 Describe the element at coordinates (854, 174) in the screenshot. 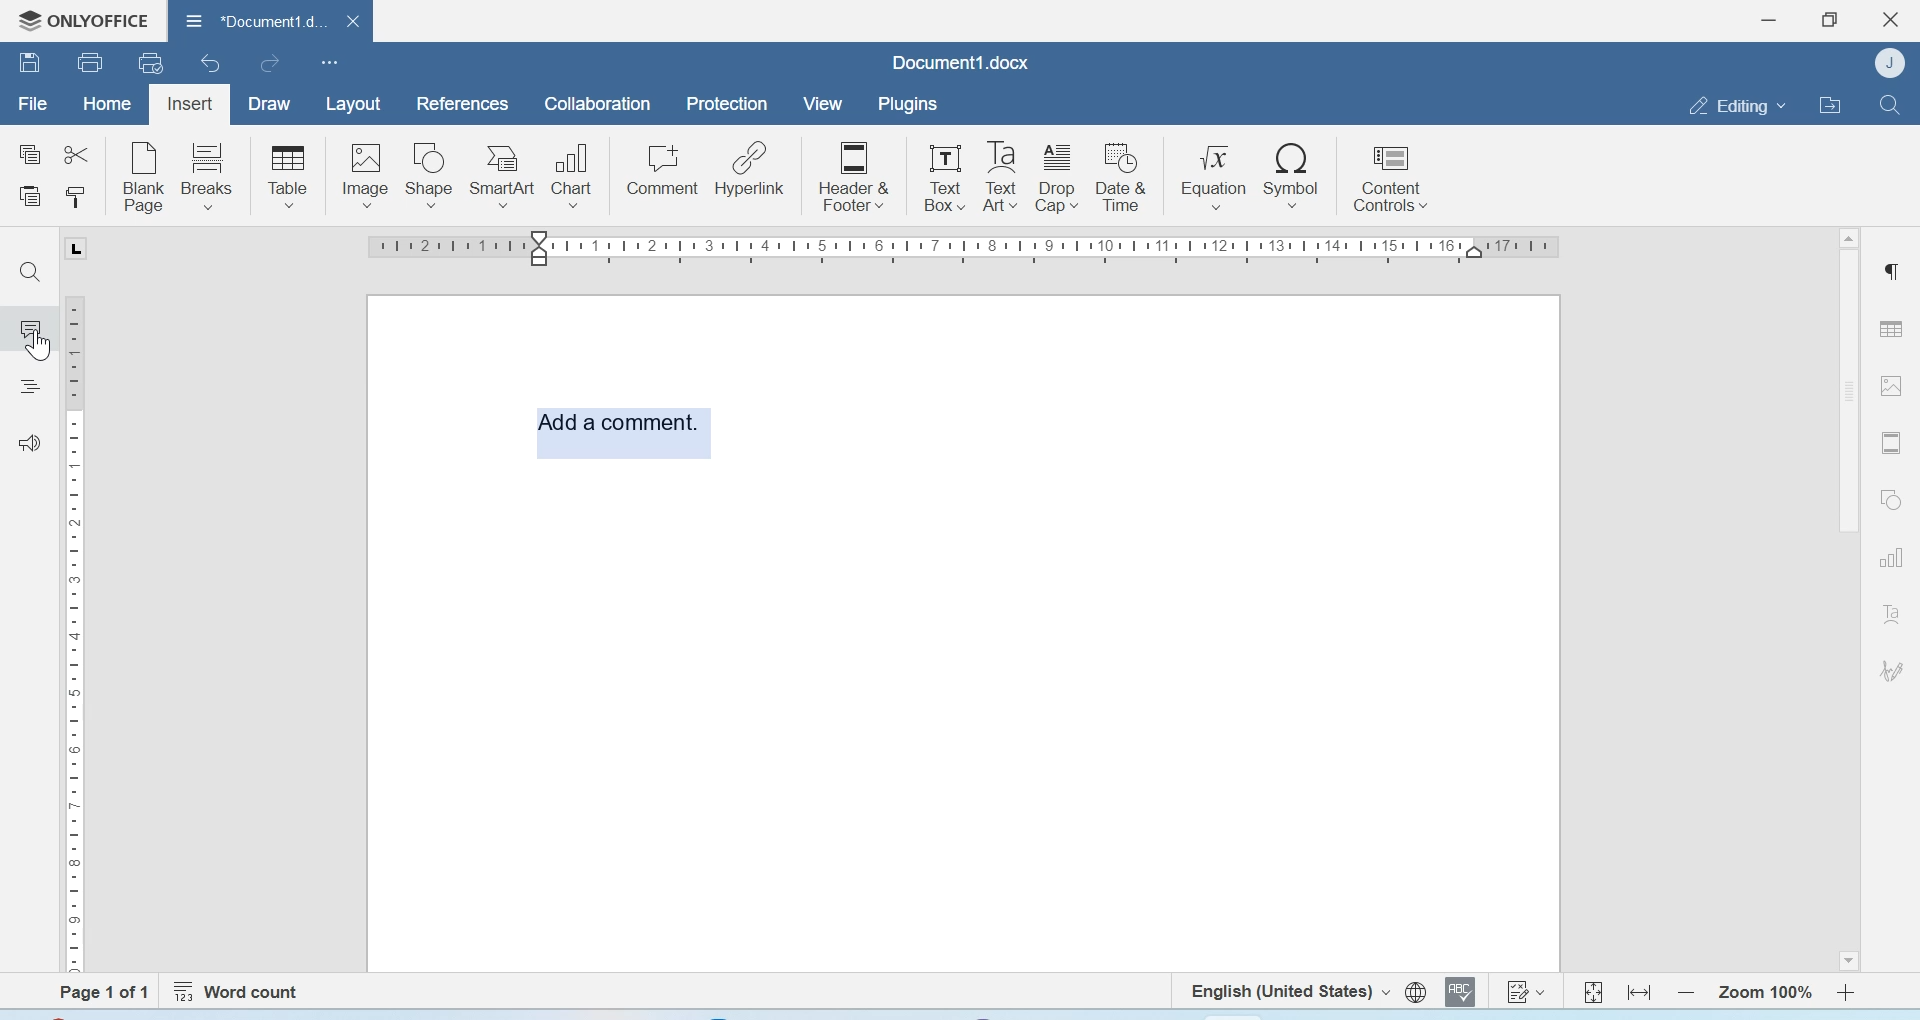

I see `Header & Footer` at that location.